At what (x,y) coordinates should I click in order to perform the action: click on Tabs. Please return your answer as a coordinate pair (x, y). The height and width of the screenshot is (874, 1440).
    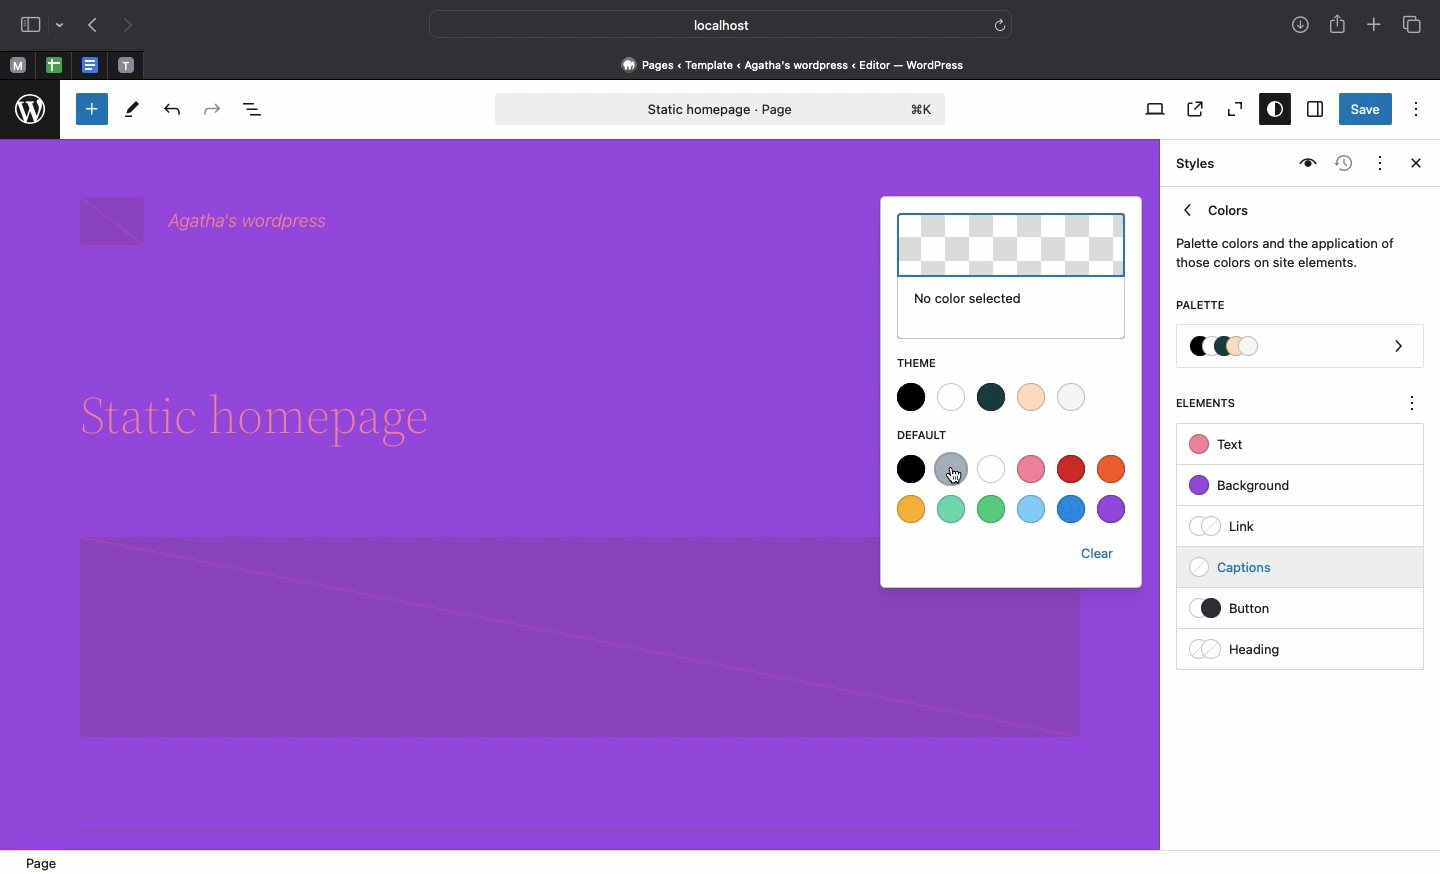
    Looking at the image, I should click on (1414, 25).